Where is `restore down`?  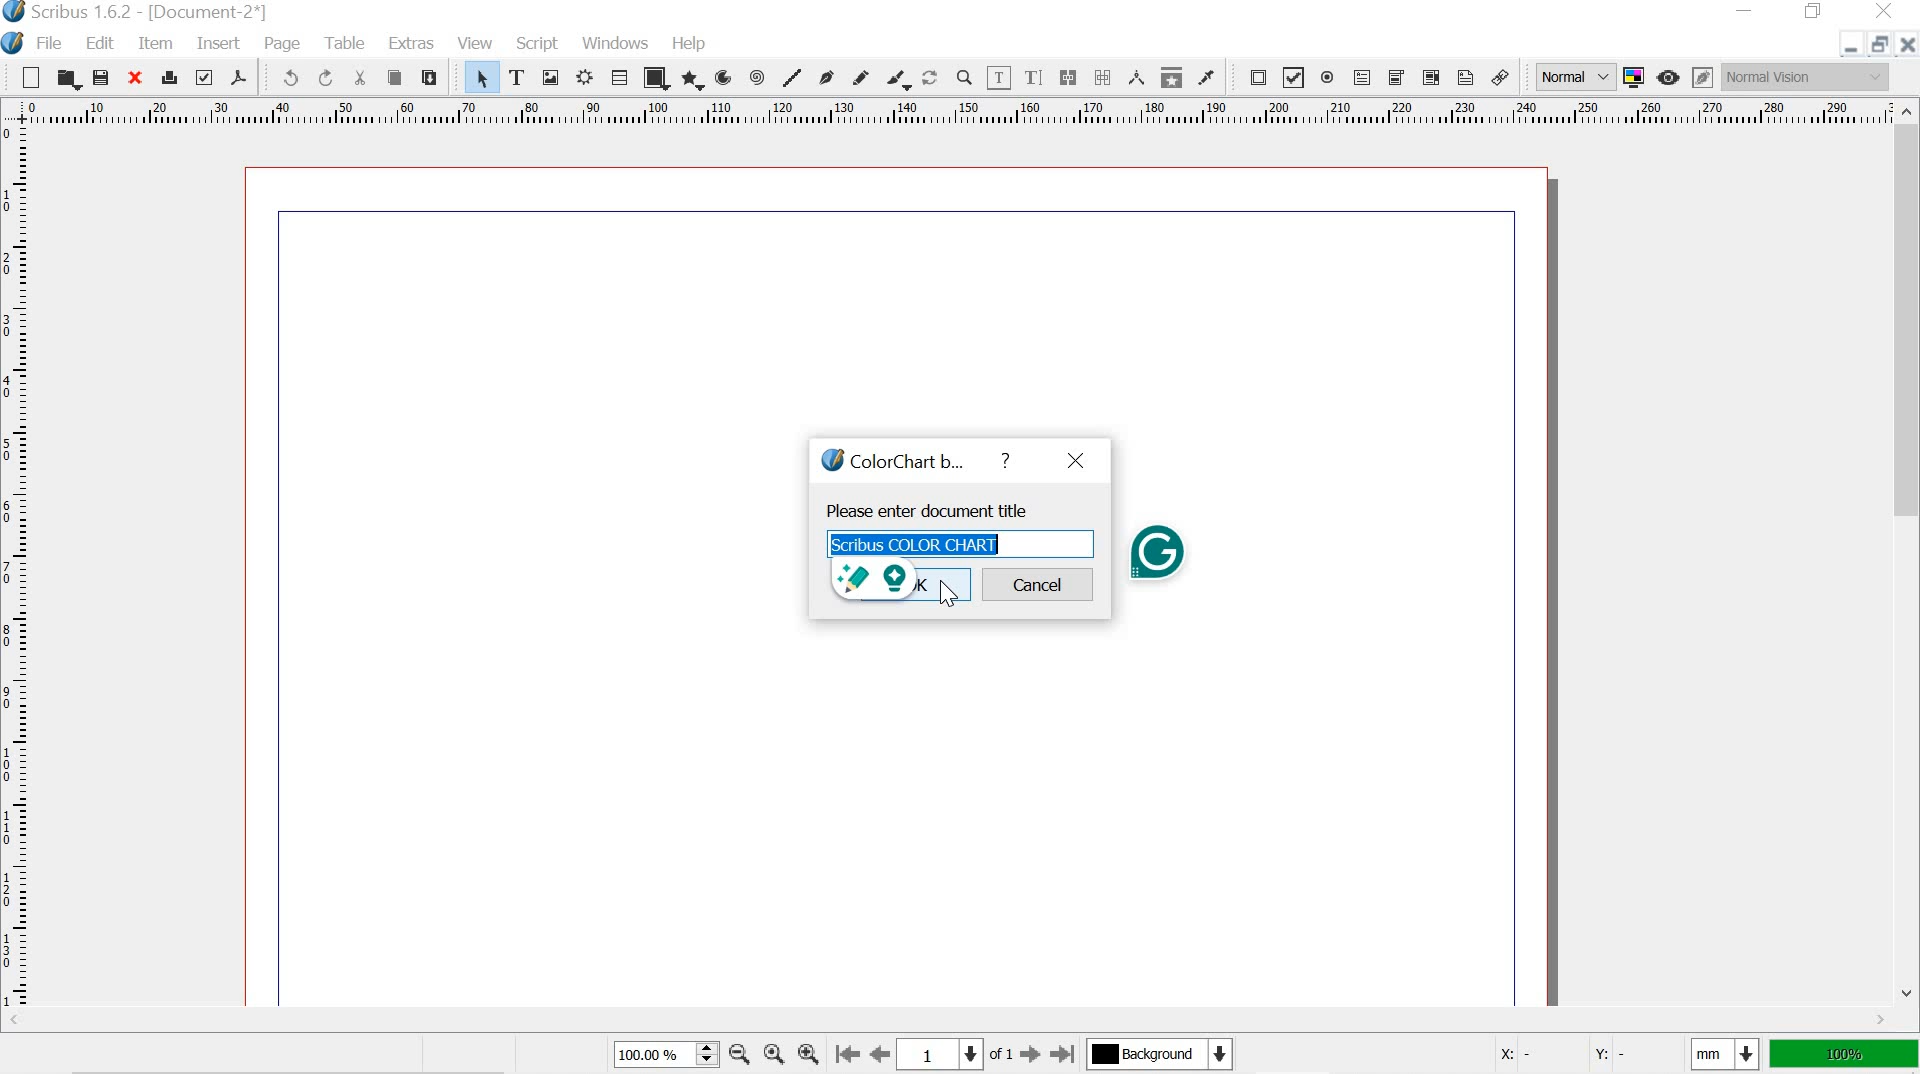 restore down is located at coordinates (1882, 43).